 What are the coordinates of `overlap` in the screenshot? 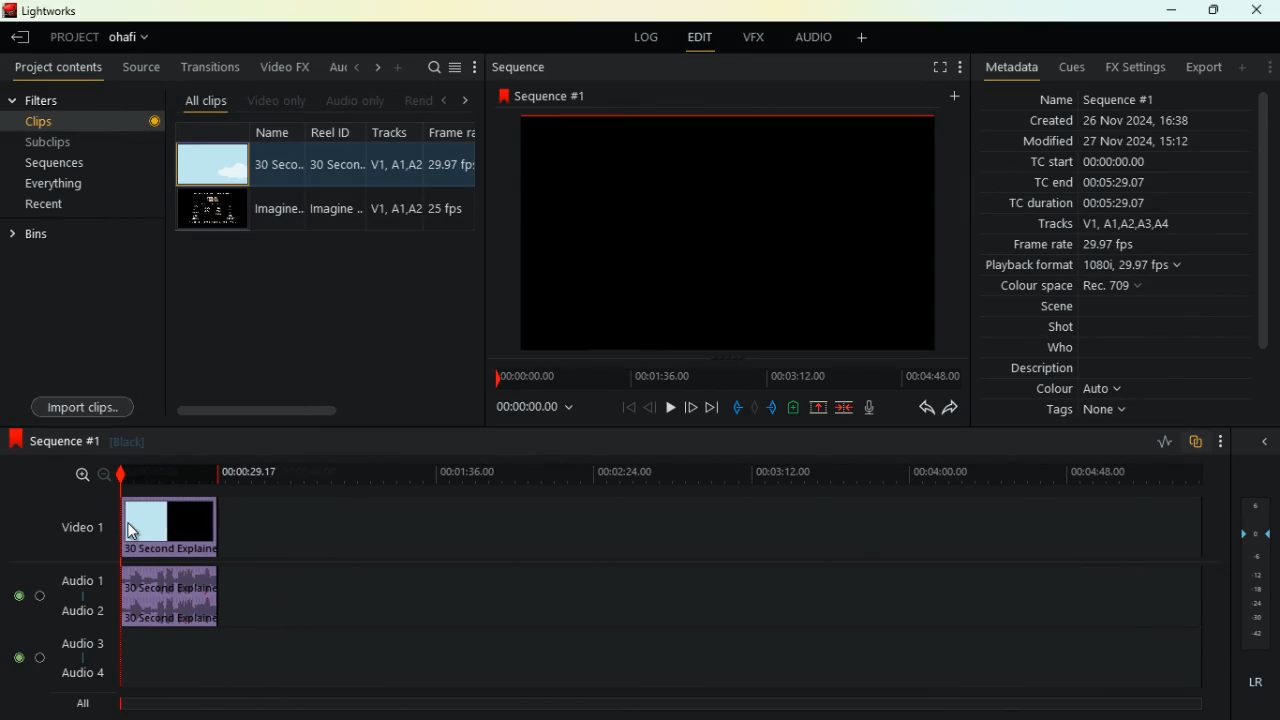 It's located at (1194, 438).